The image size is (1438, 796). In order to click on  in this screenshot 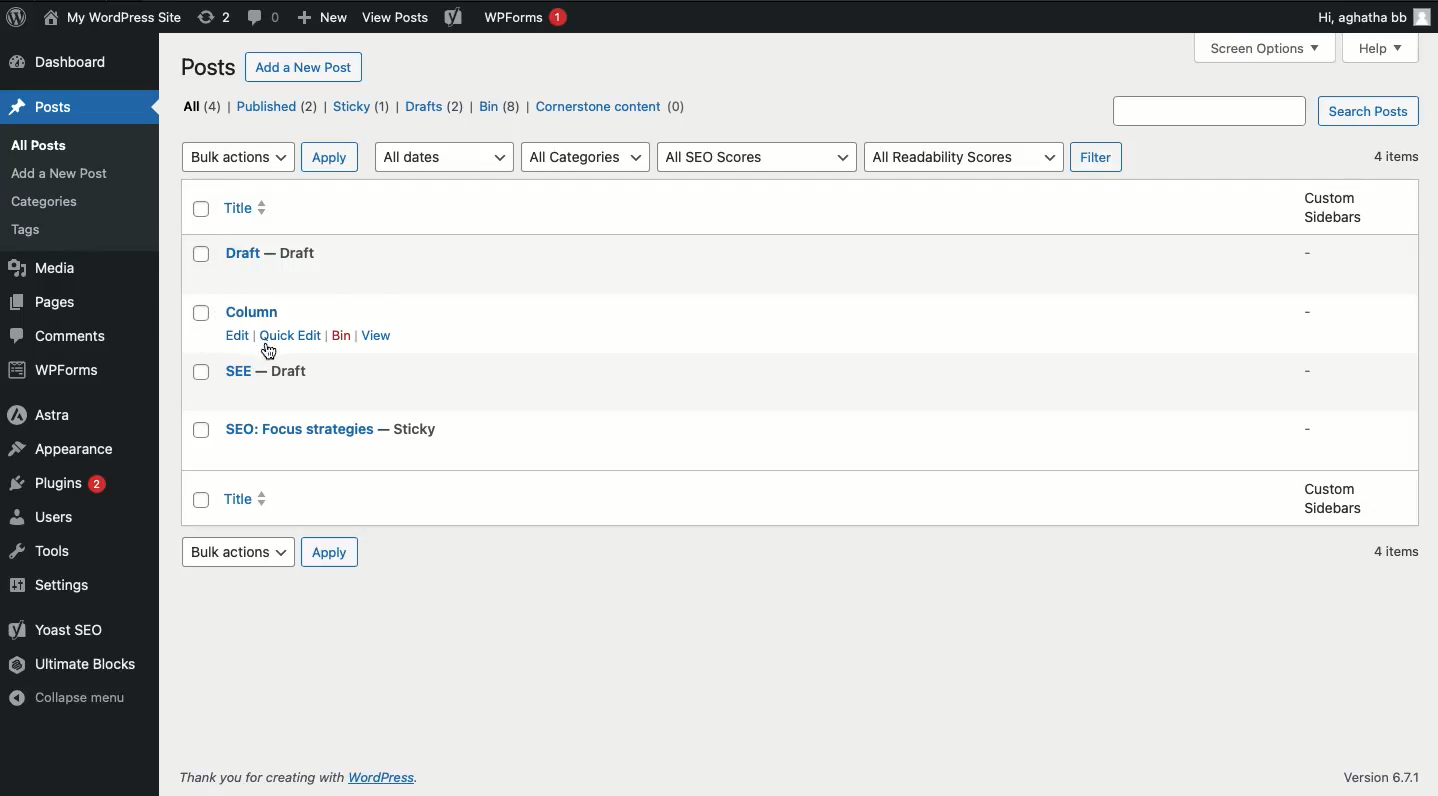, I will do `click(44, 204)`.